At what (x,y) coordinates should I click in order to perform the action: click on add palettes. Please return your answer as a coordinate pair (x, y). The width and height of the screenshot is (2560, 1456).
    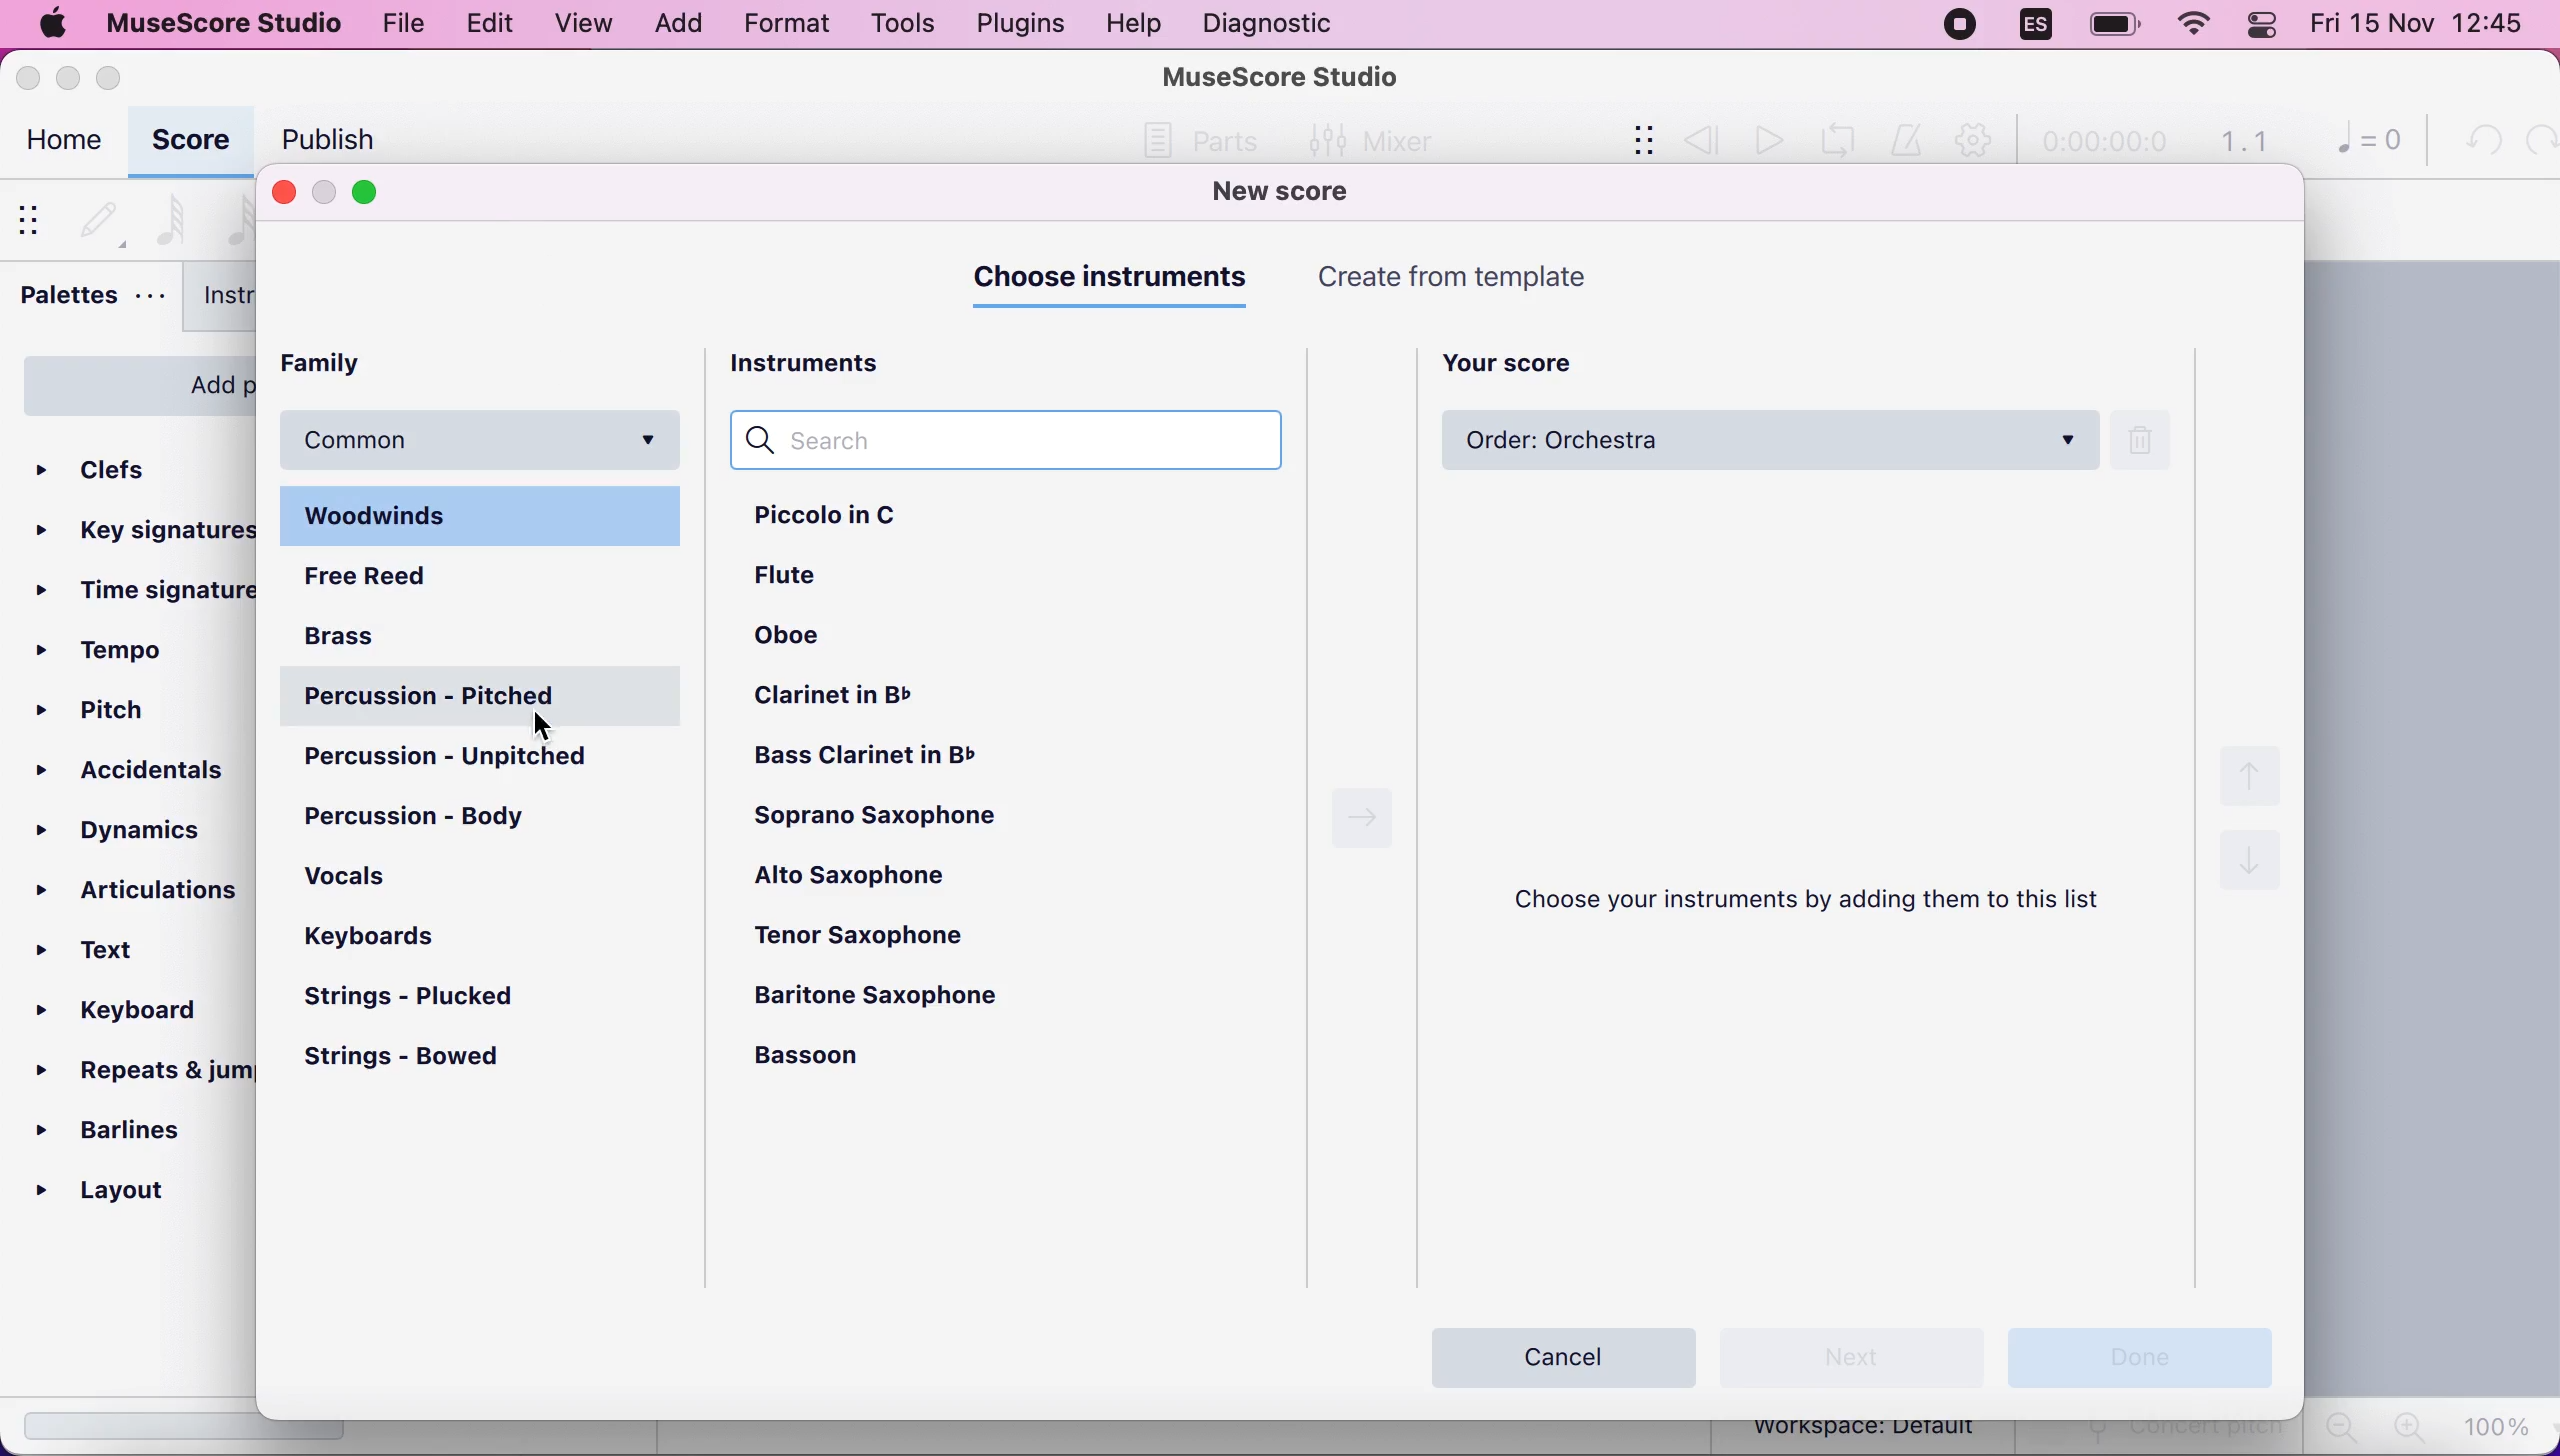
    Looking at the image, I should click on (130, 381).